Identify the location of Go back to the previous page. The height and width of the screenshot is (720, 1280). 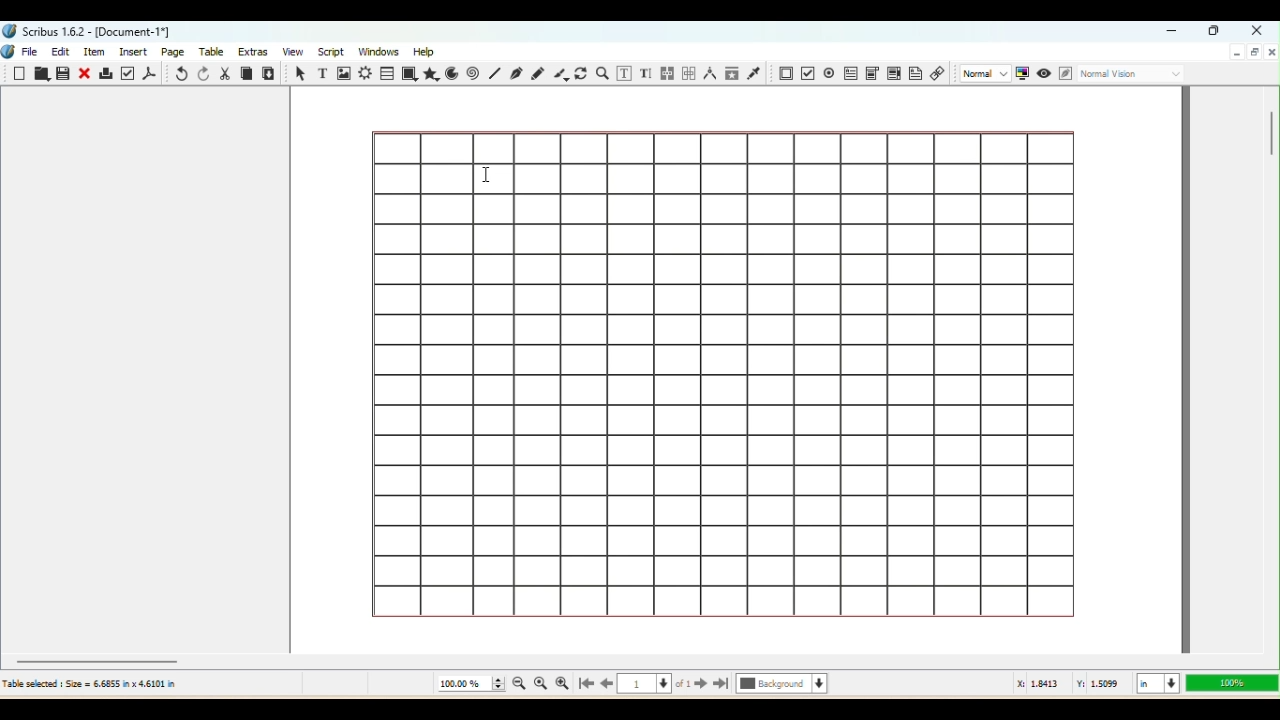
(607, 685).